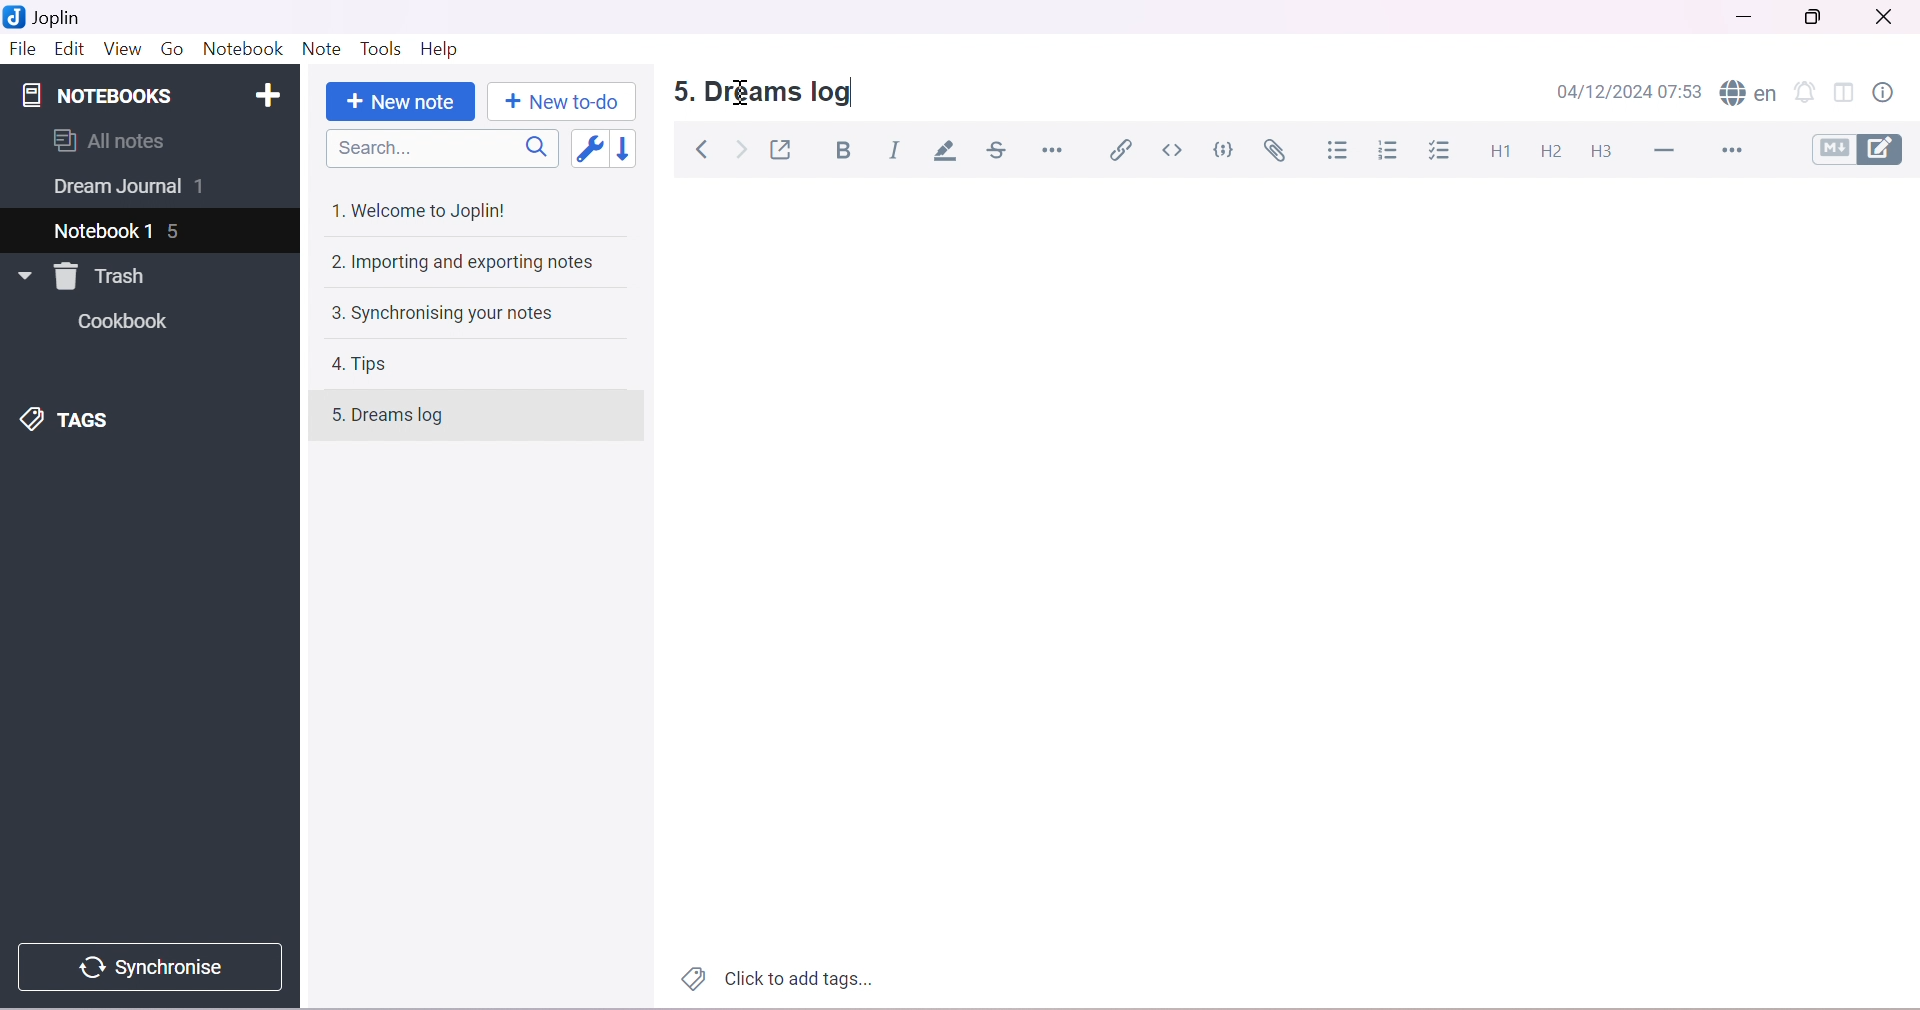 This screenshot has height=1010, width=1920. Describe the element at coordinates (109, 140) in the screenshot. I see `All notes` at that location.